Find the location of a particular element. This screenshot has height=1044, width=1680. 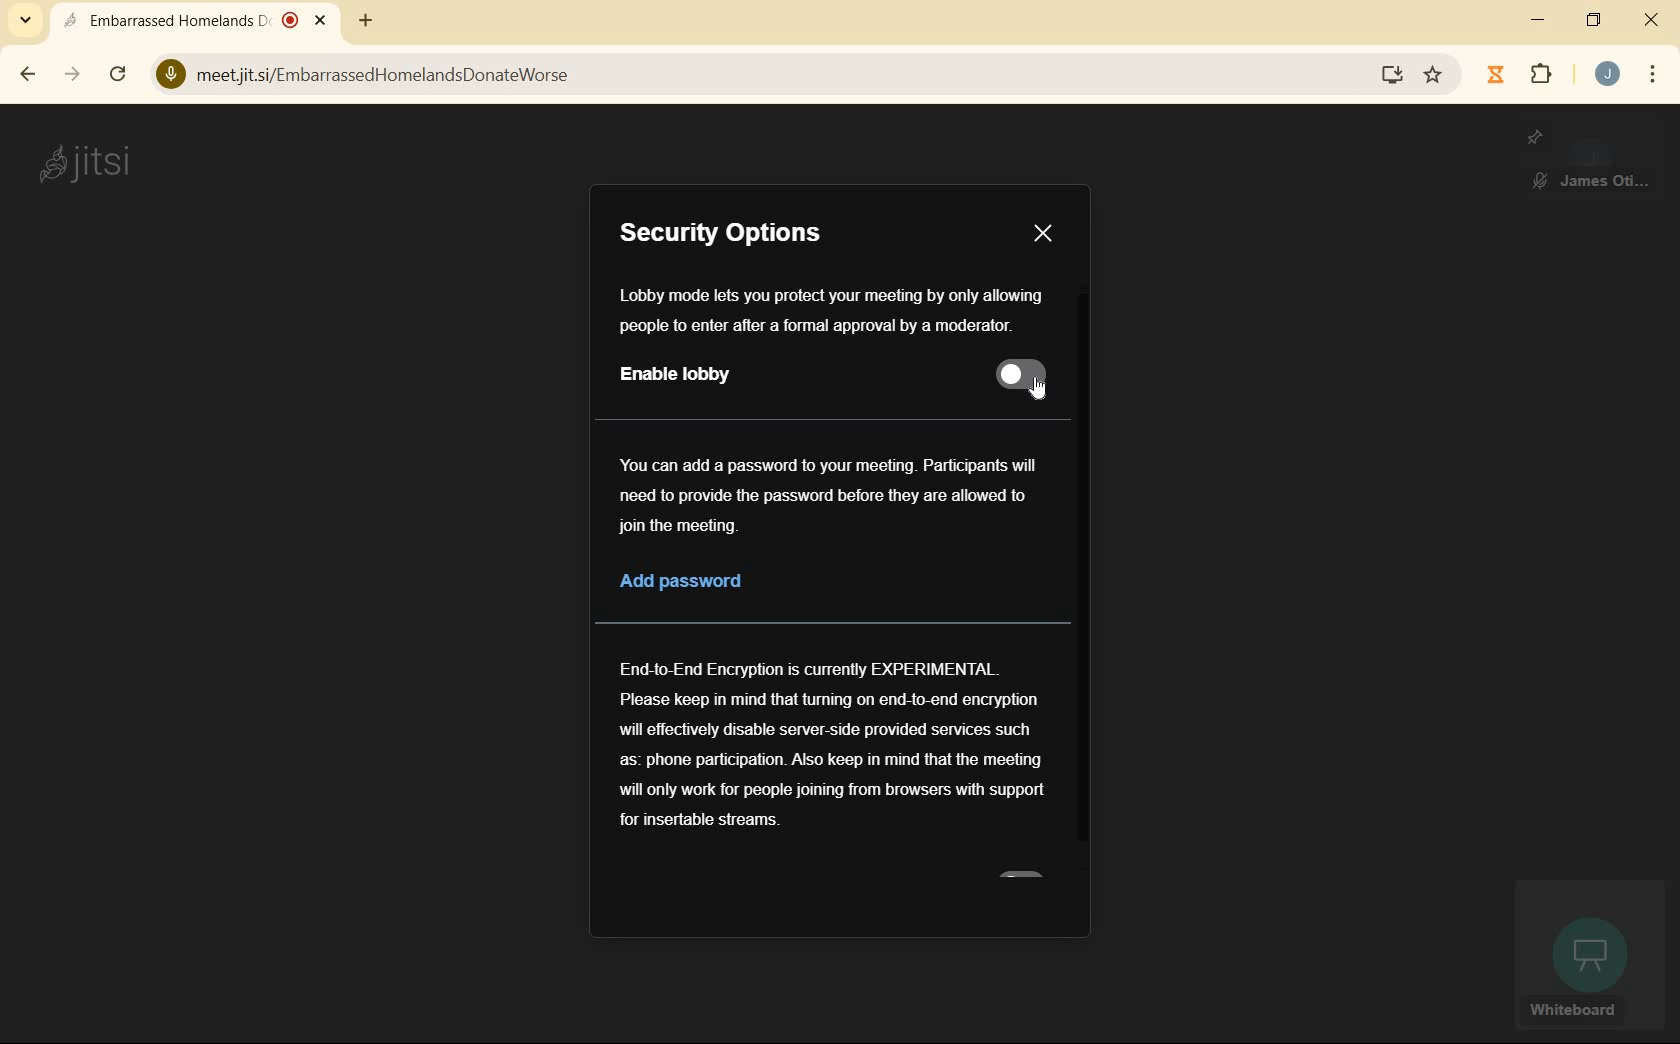

account is located at coordinates (1608, 76).